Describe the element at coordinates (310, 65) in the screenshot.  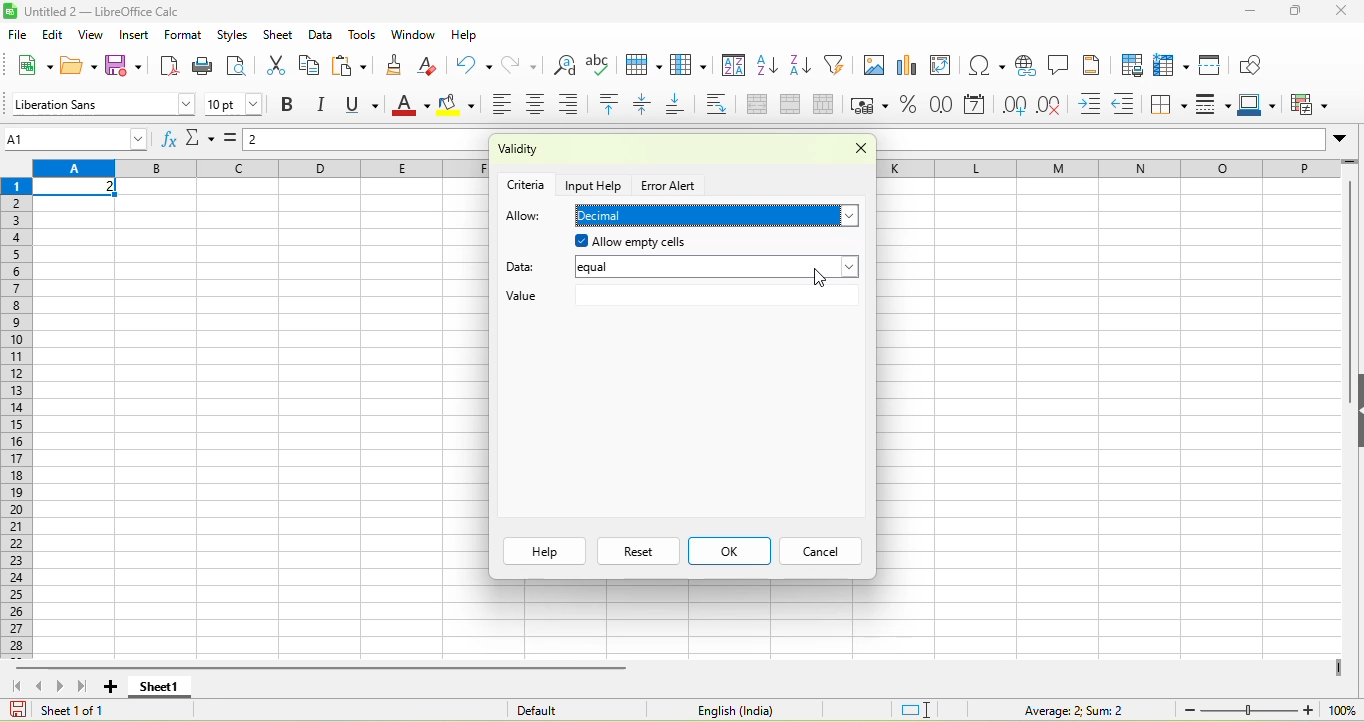
I see `copy` at that location.